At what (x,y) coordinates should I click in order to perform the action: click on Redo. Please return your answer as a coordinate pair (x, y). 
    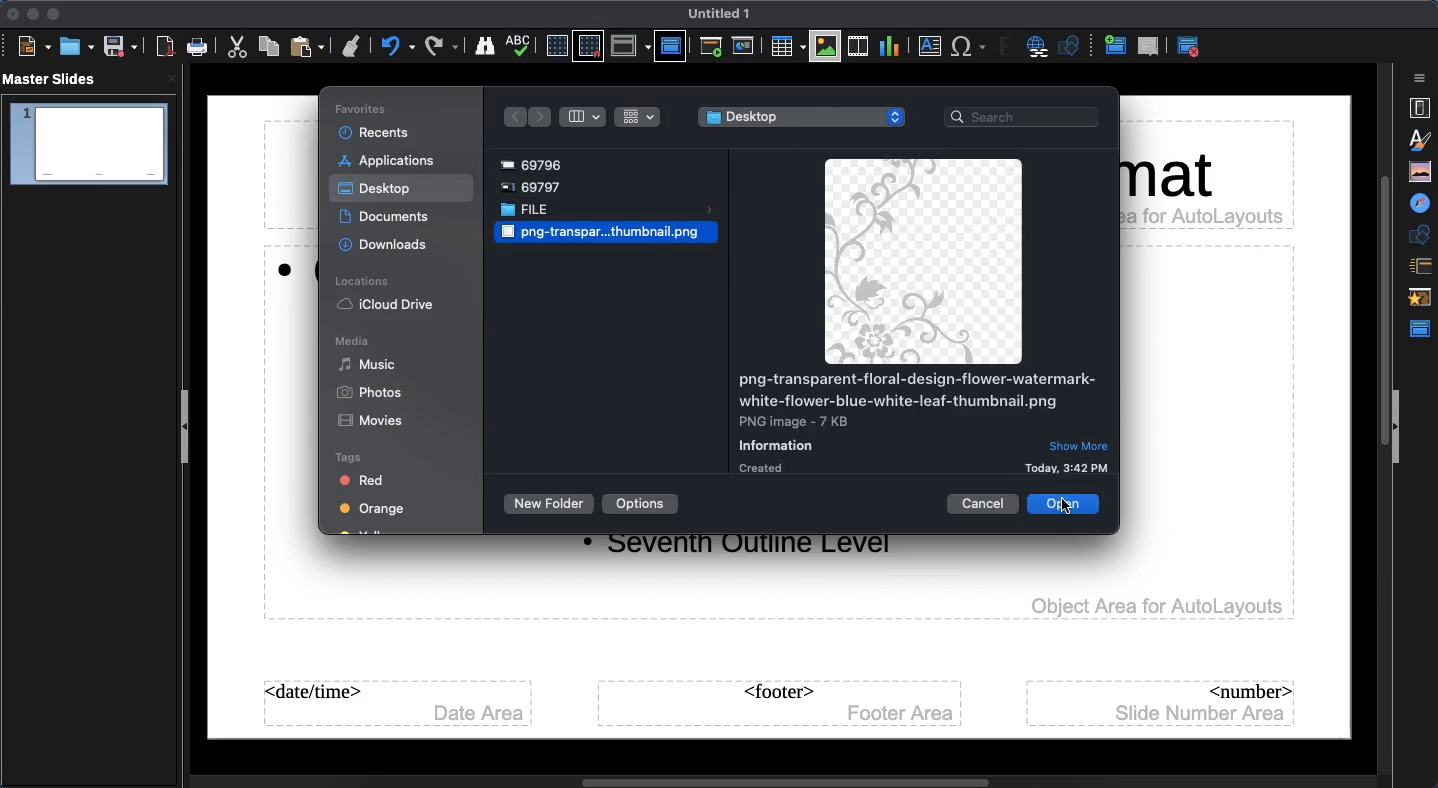
    Looking at the image, I should click on (442, 46).